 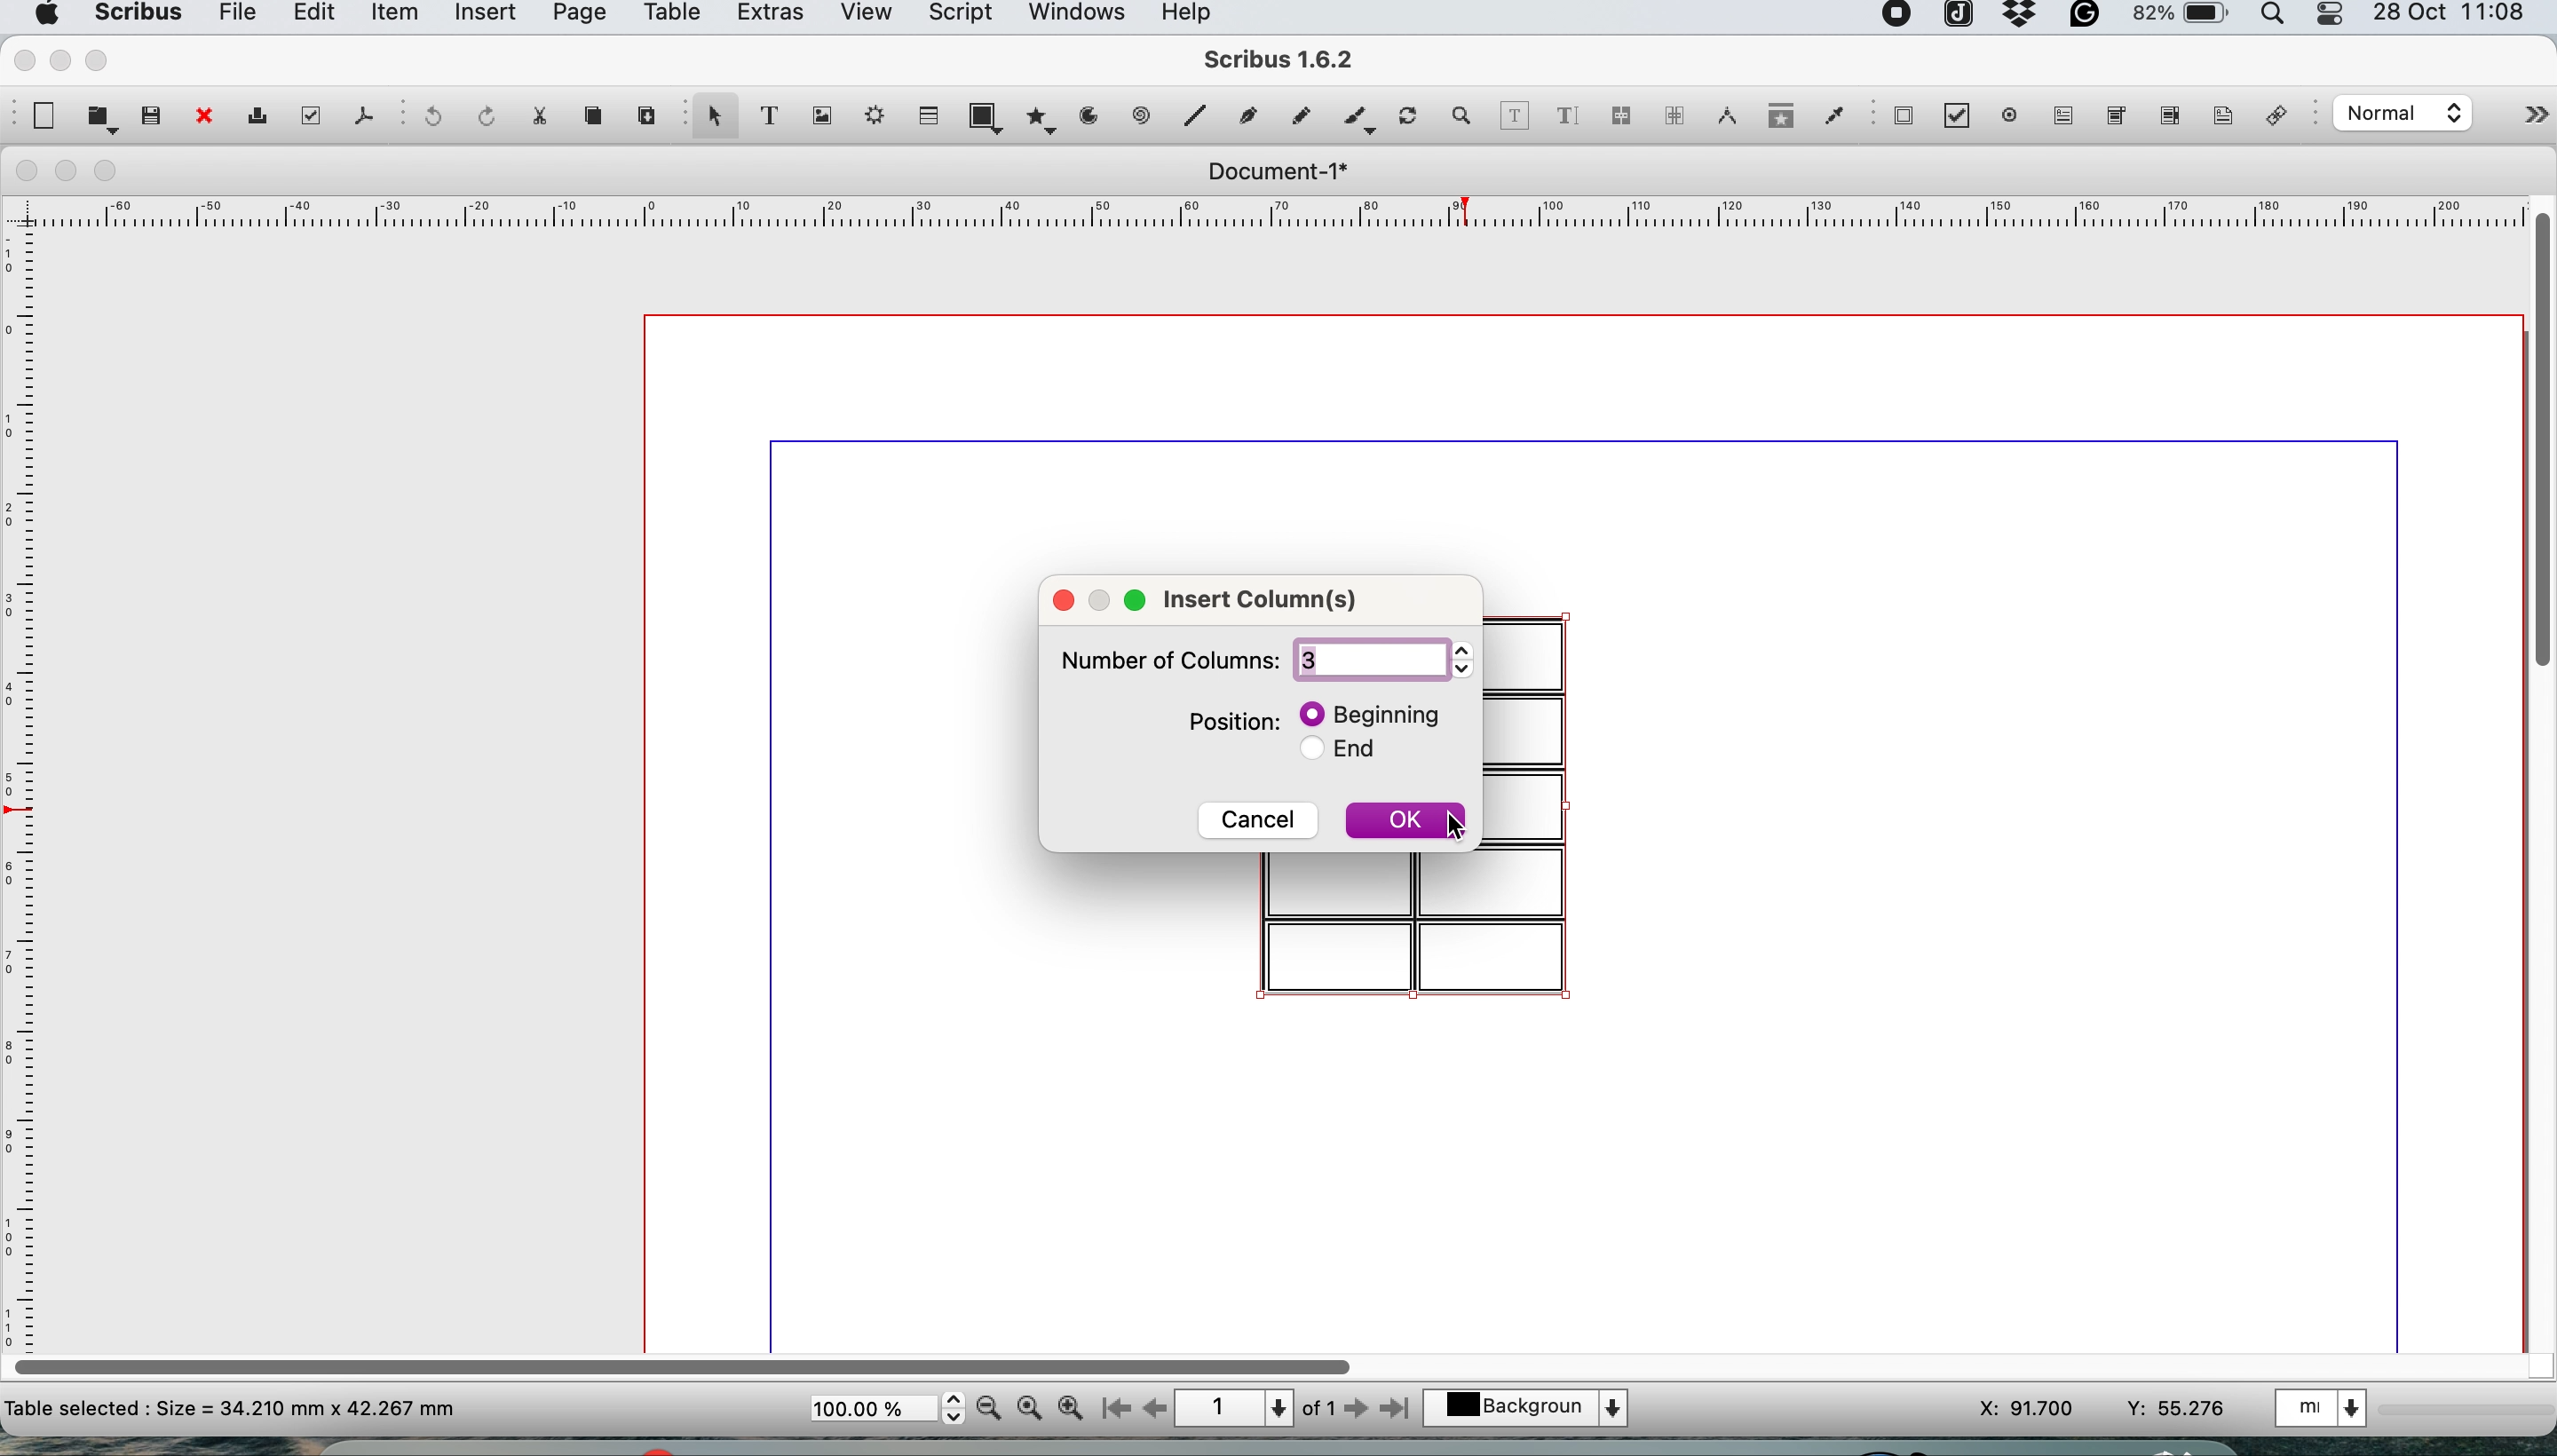 I want to click on eyedropper, so click(x=1833, y=119).